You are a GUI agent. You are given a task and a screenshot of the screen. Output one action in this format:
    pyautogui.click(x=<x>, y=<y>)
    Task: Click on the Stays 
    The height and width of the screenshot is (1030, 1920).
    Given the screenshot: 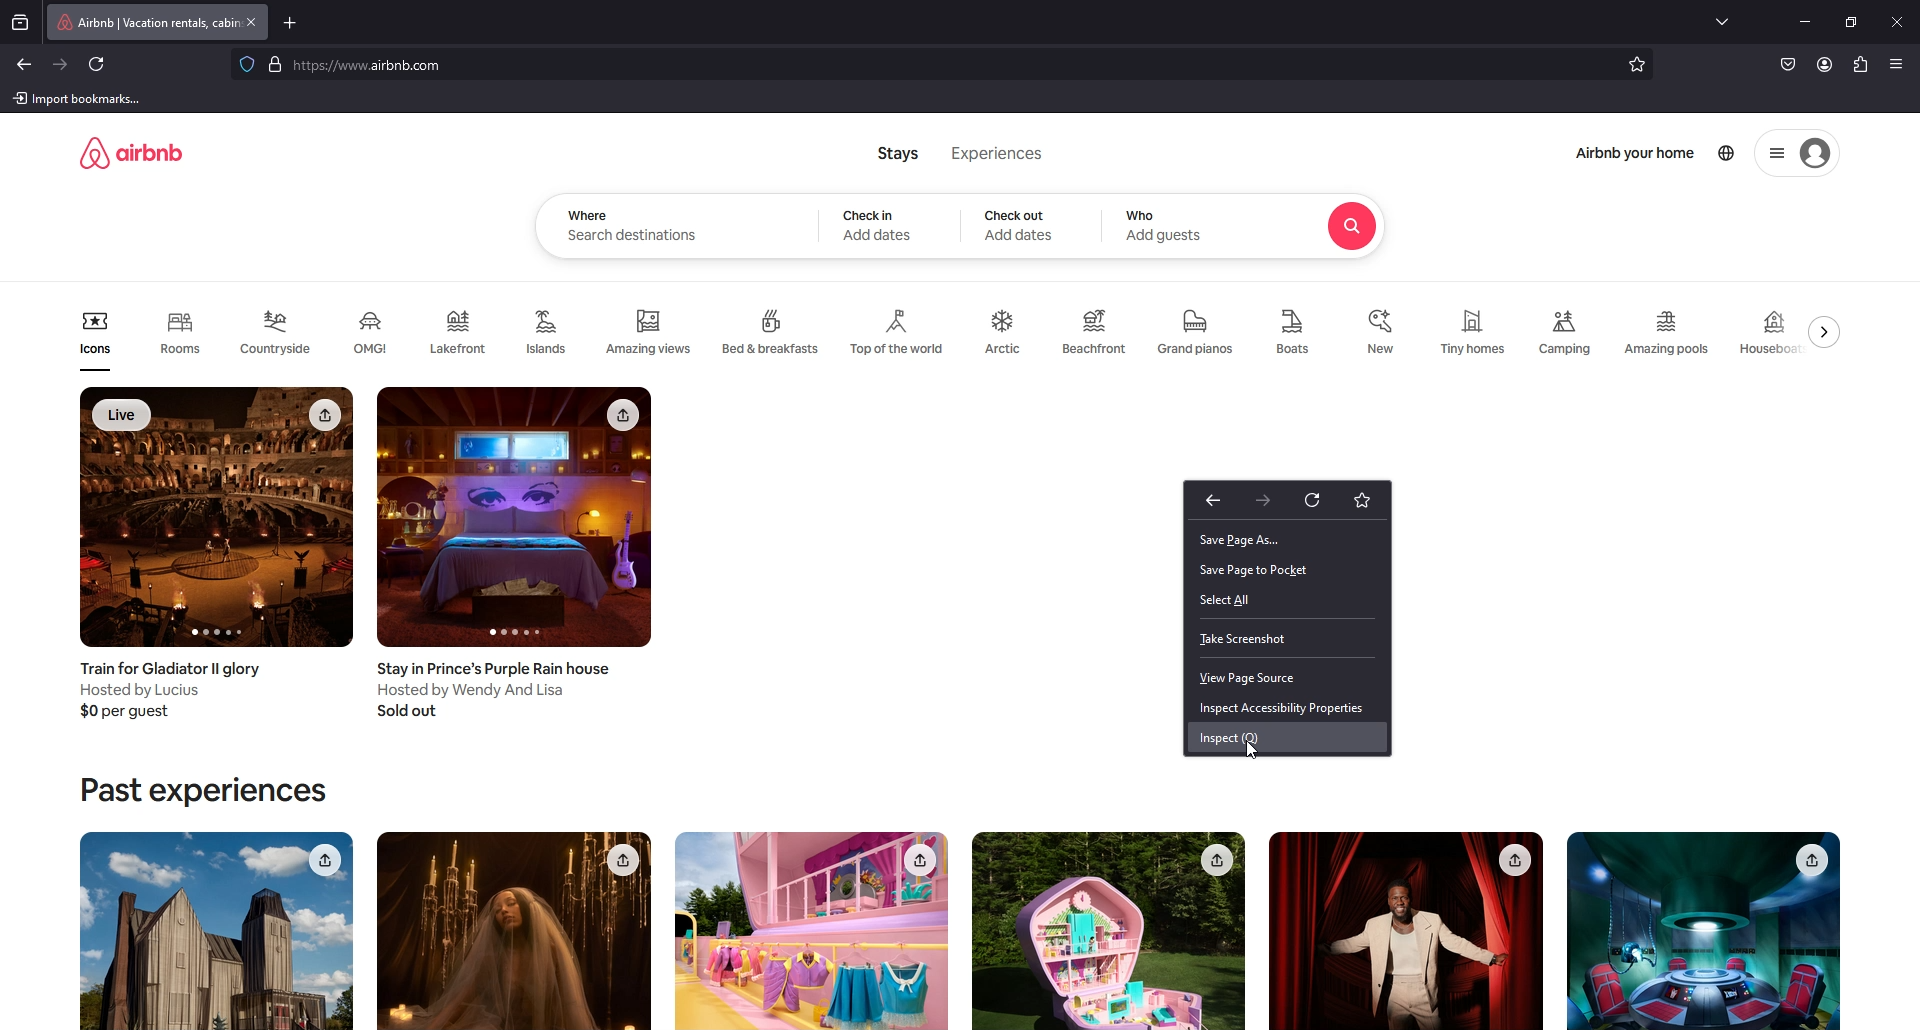 What is the action you would take?
    pyautogui.click(x=899, y=153)
    